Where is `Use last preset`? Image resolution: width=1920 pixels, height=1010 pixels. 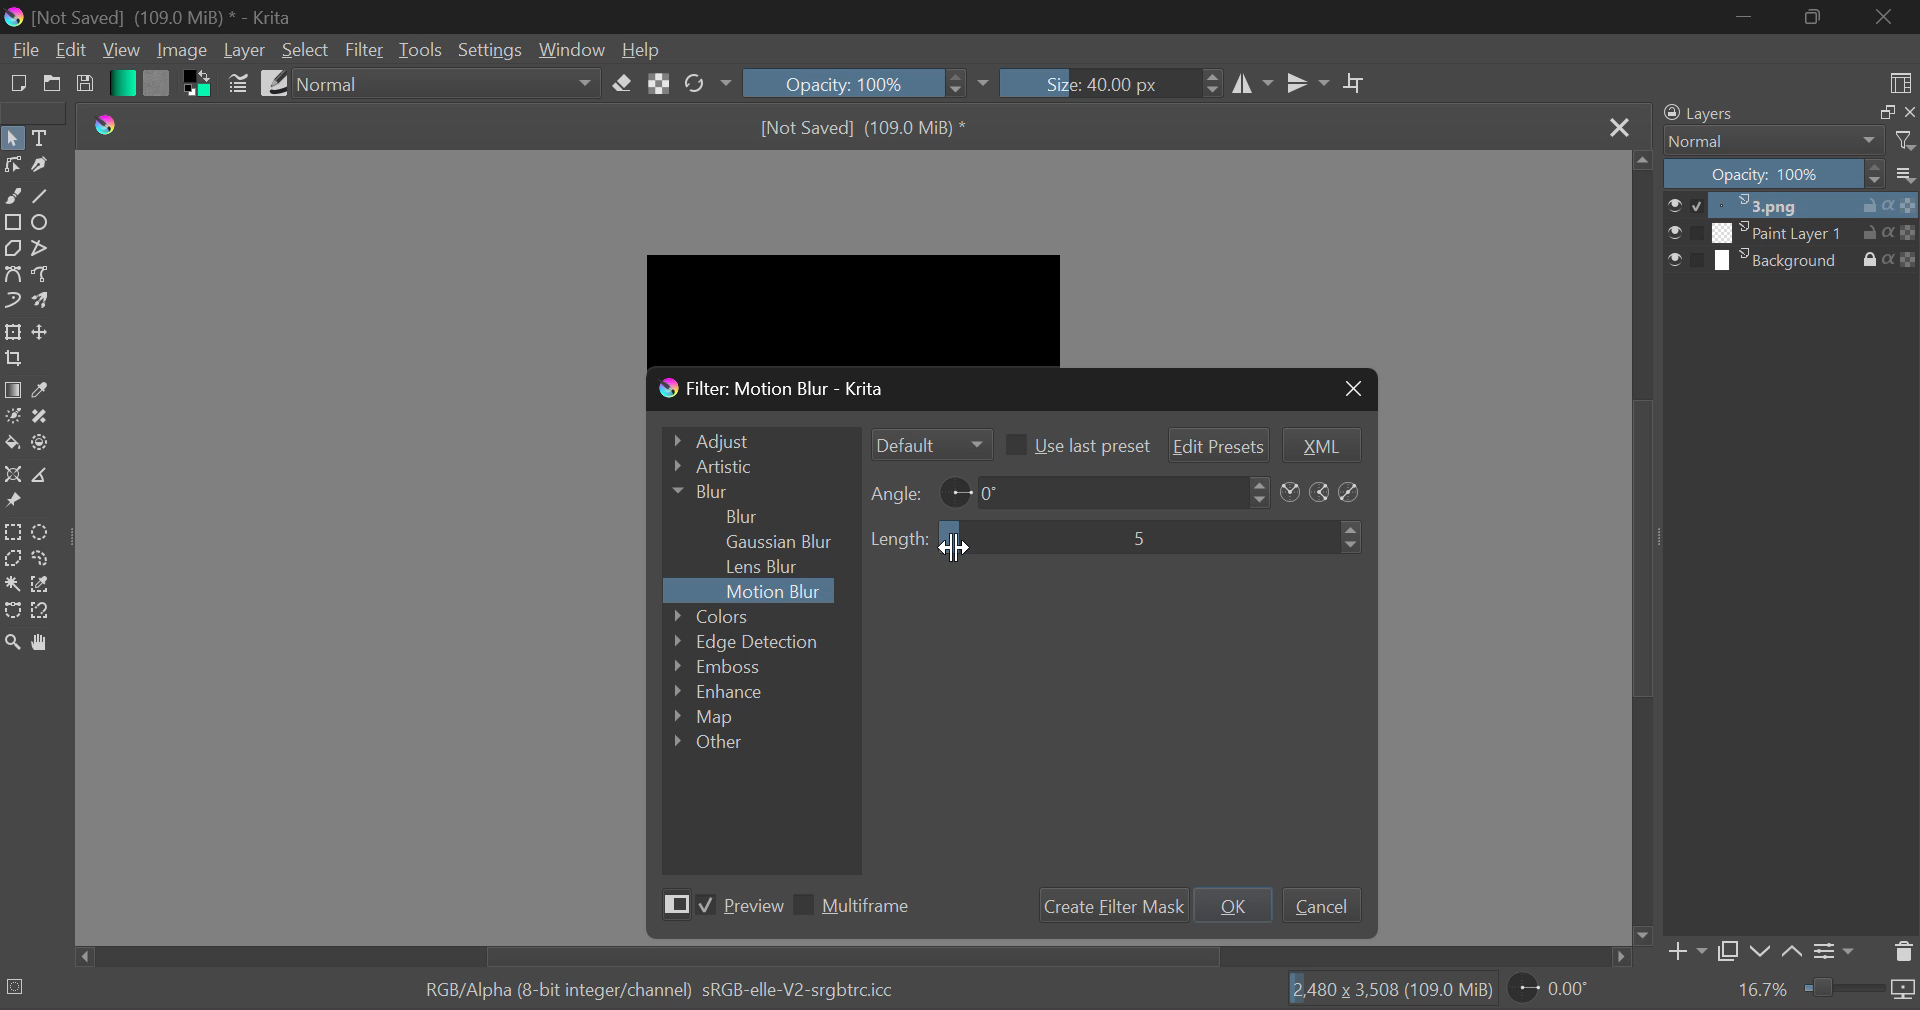
Use last preset is located at coordinates (1076, 444).